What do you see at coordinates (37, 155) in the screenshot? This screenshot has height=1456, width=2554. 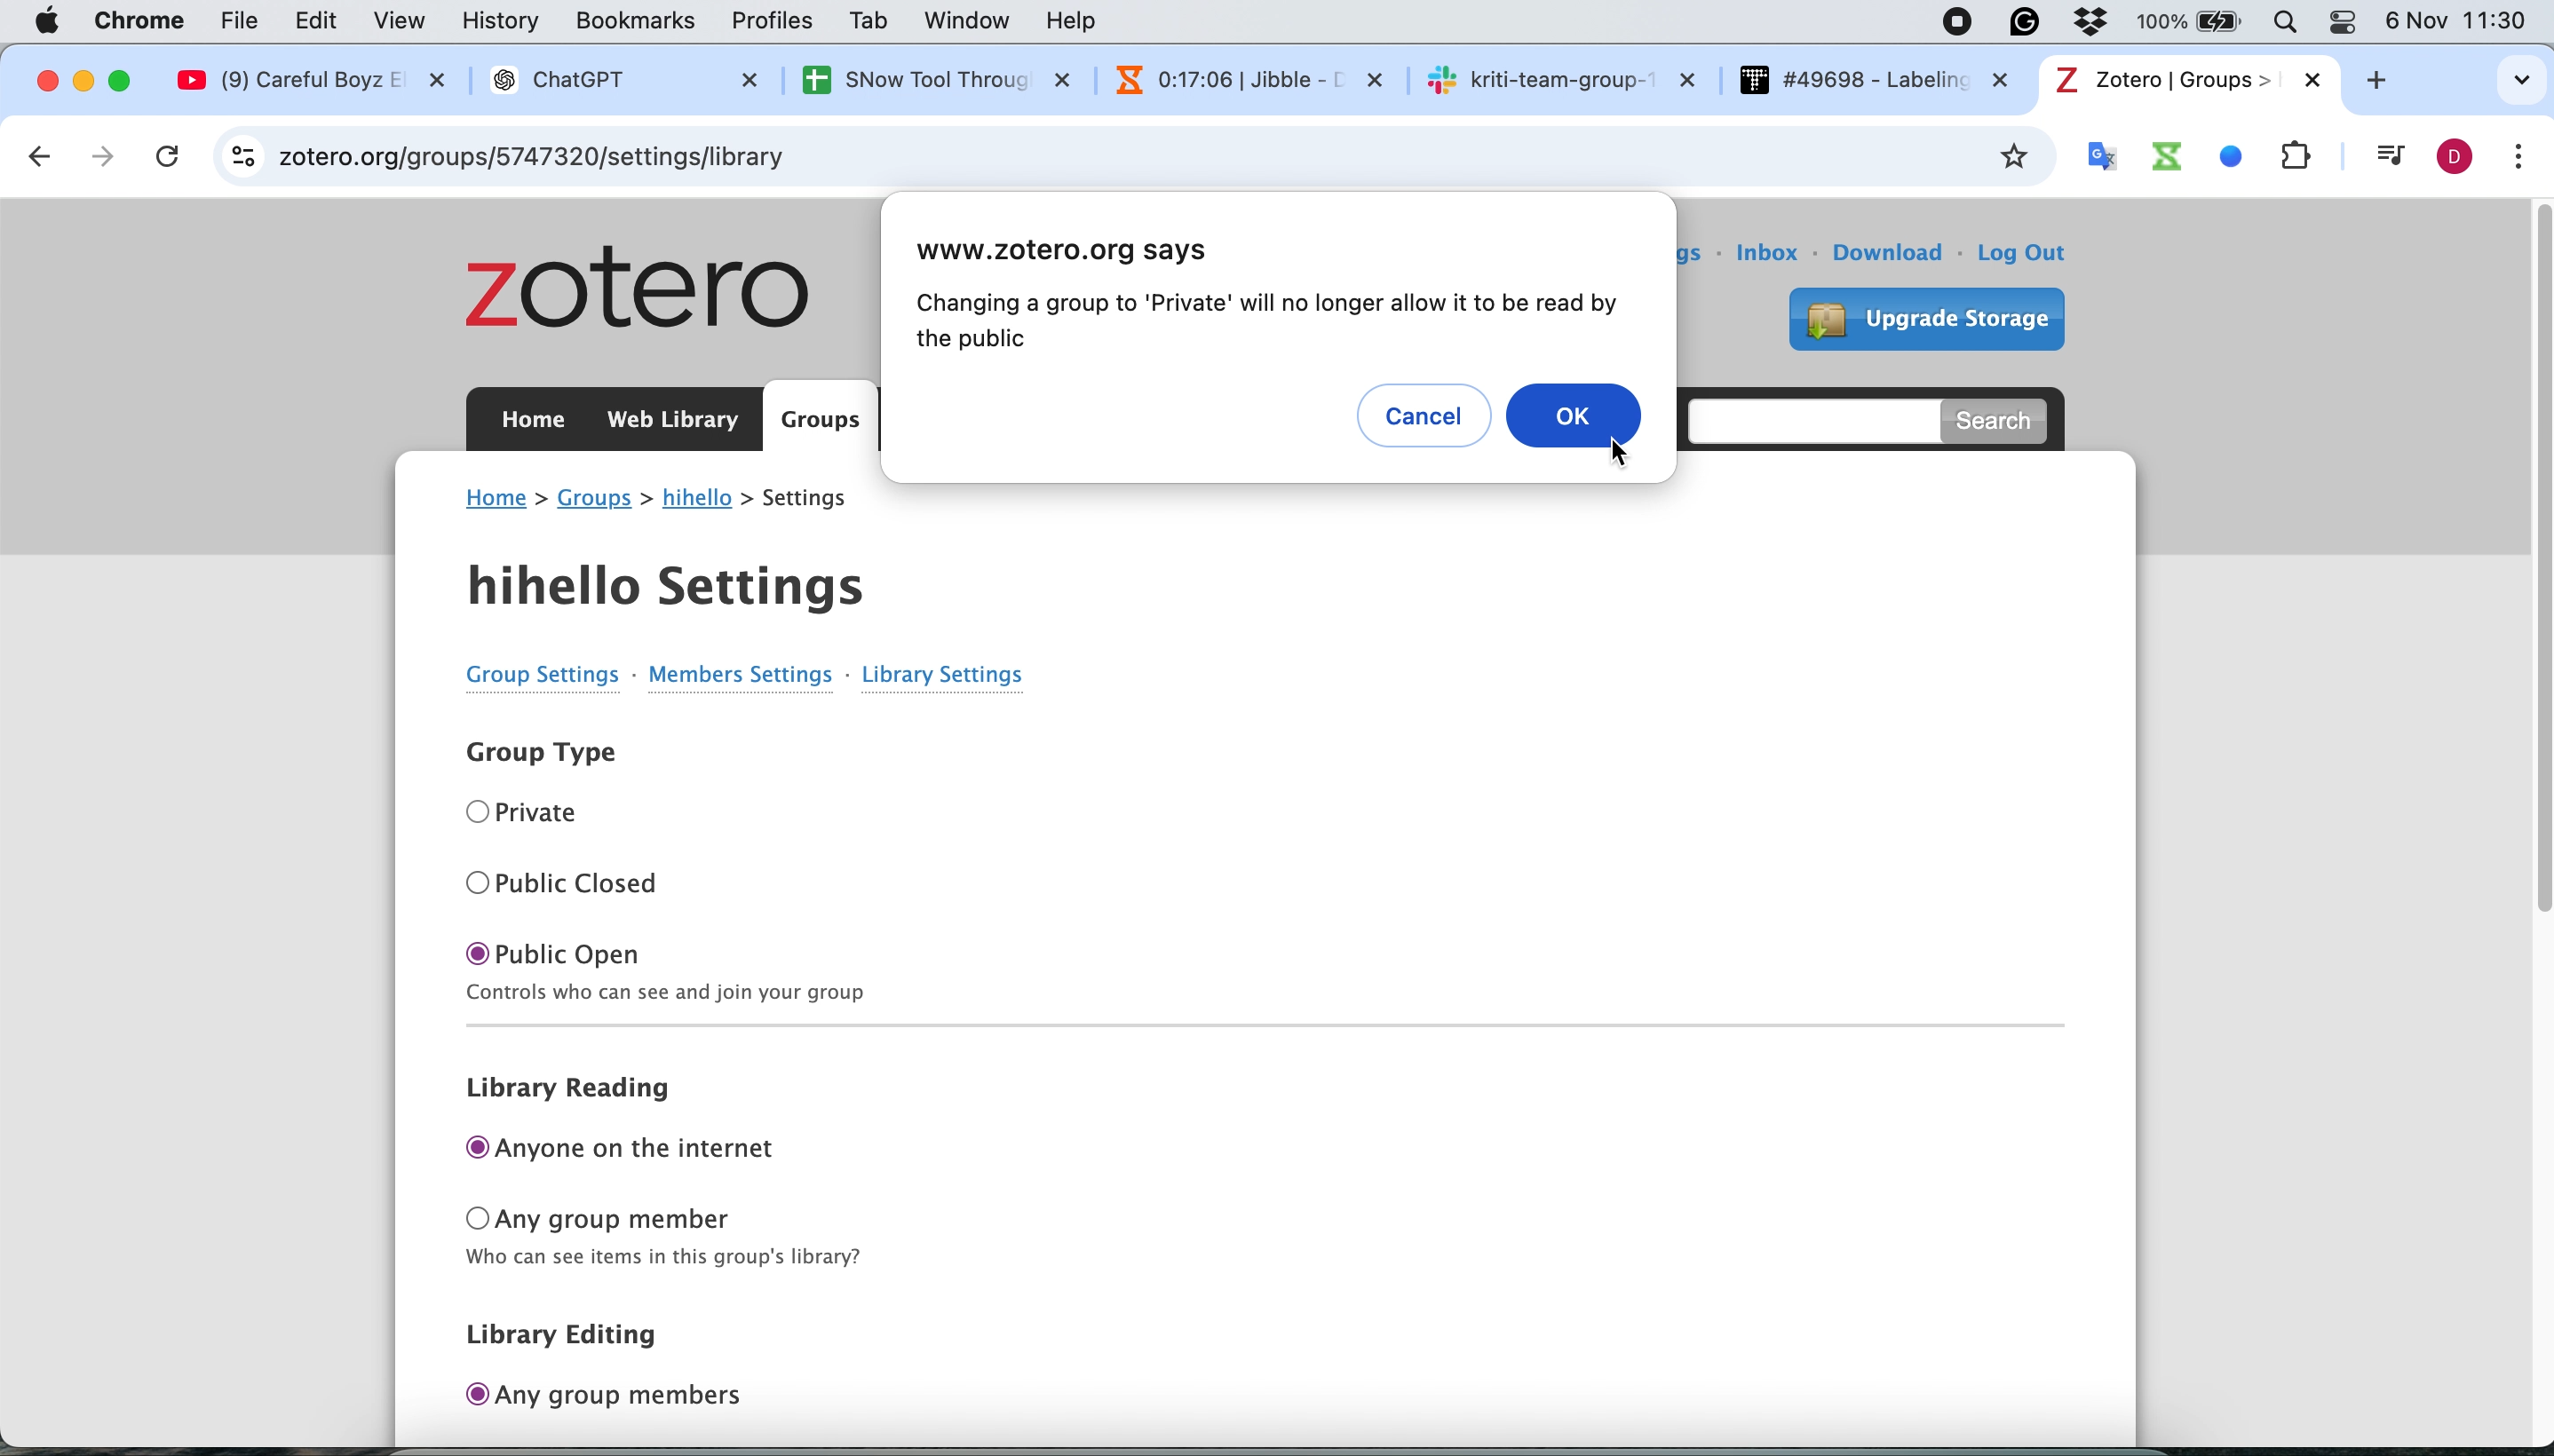 I see `go back` at bounding box center [37, 155].